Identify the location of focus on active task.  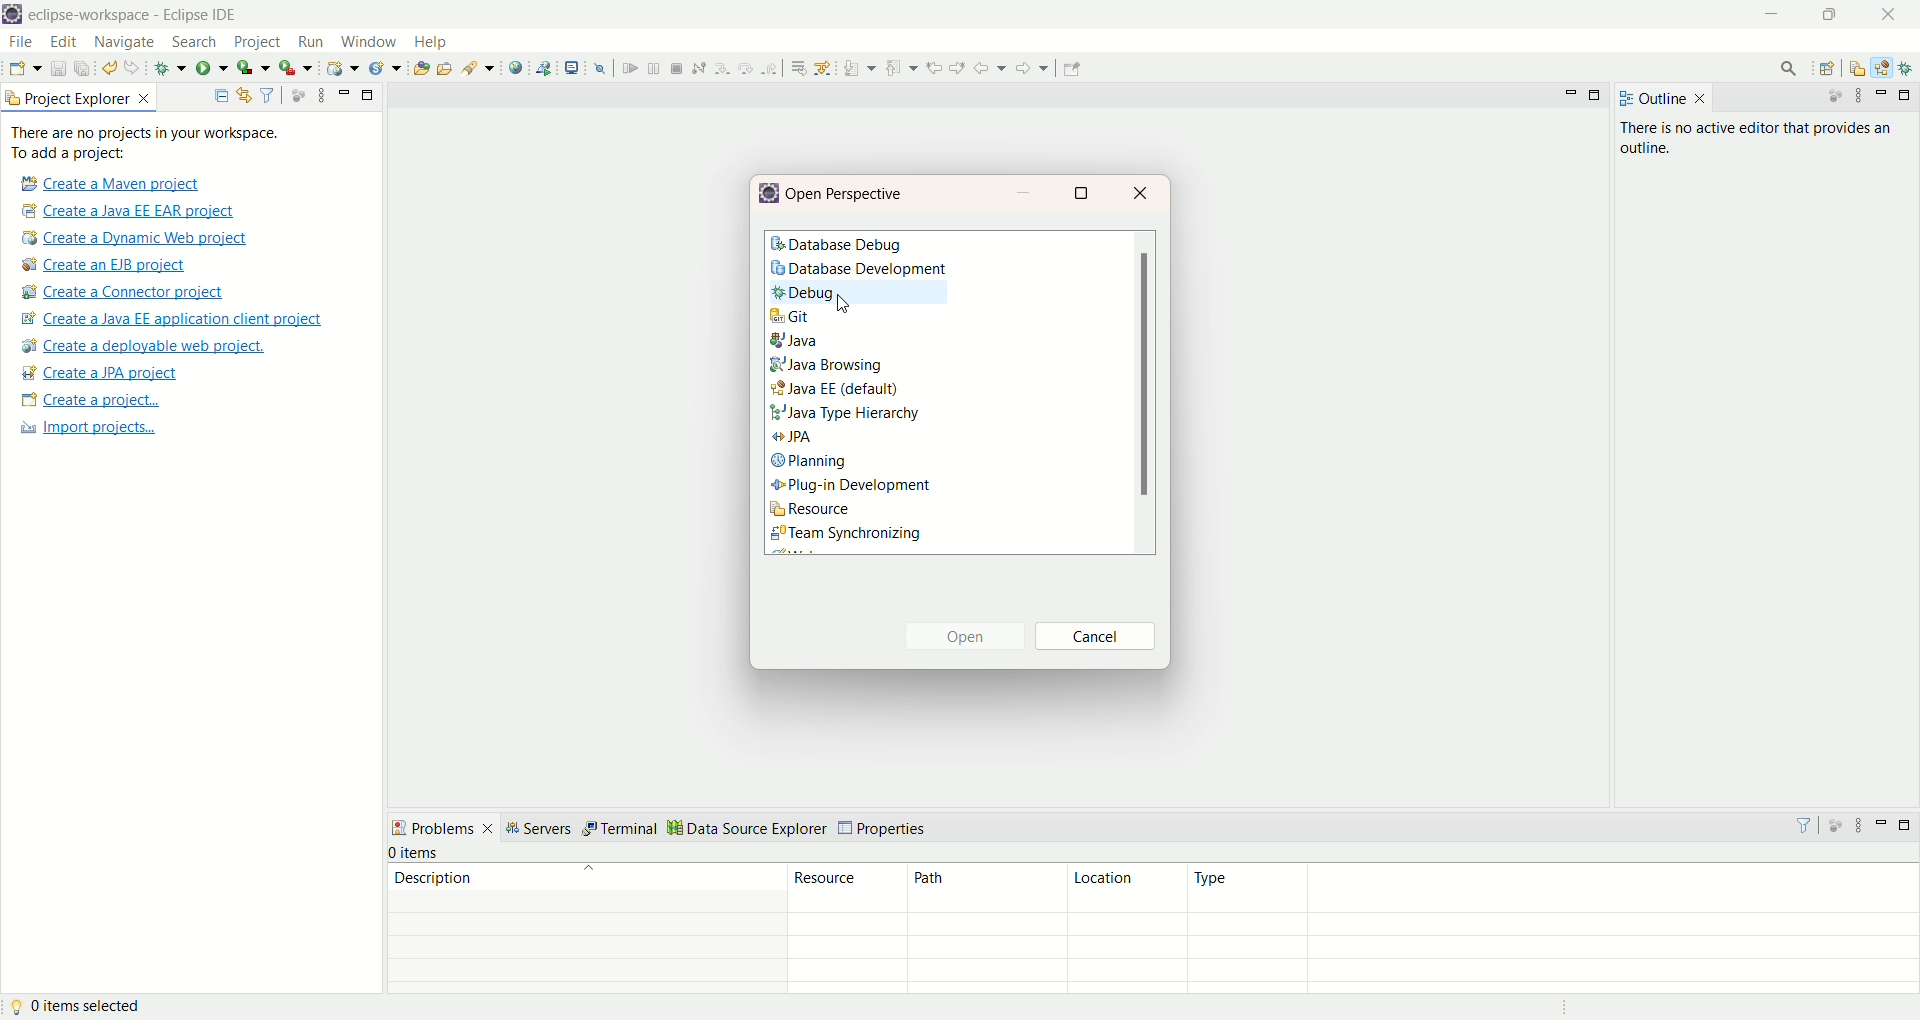
(297, 96).